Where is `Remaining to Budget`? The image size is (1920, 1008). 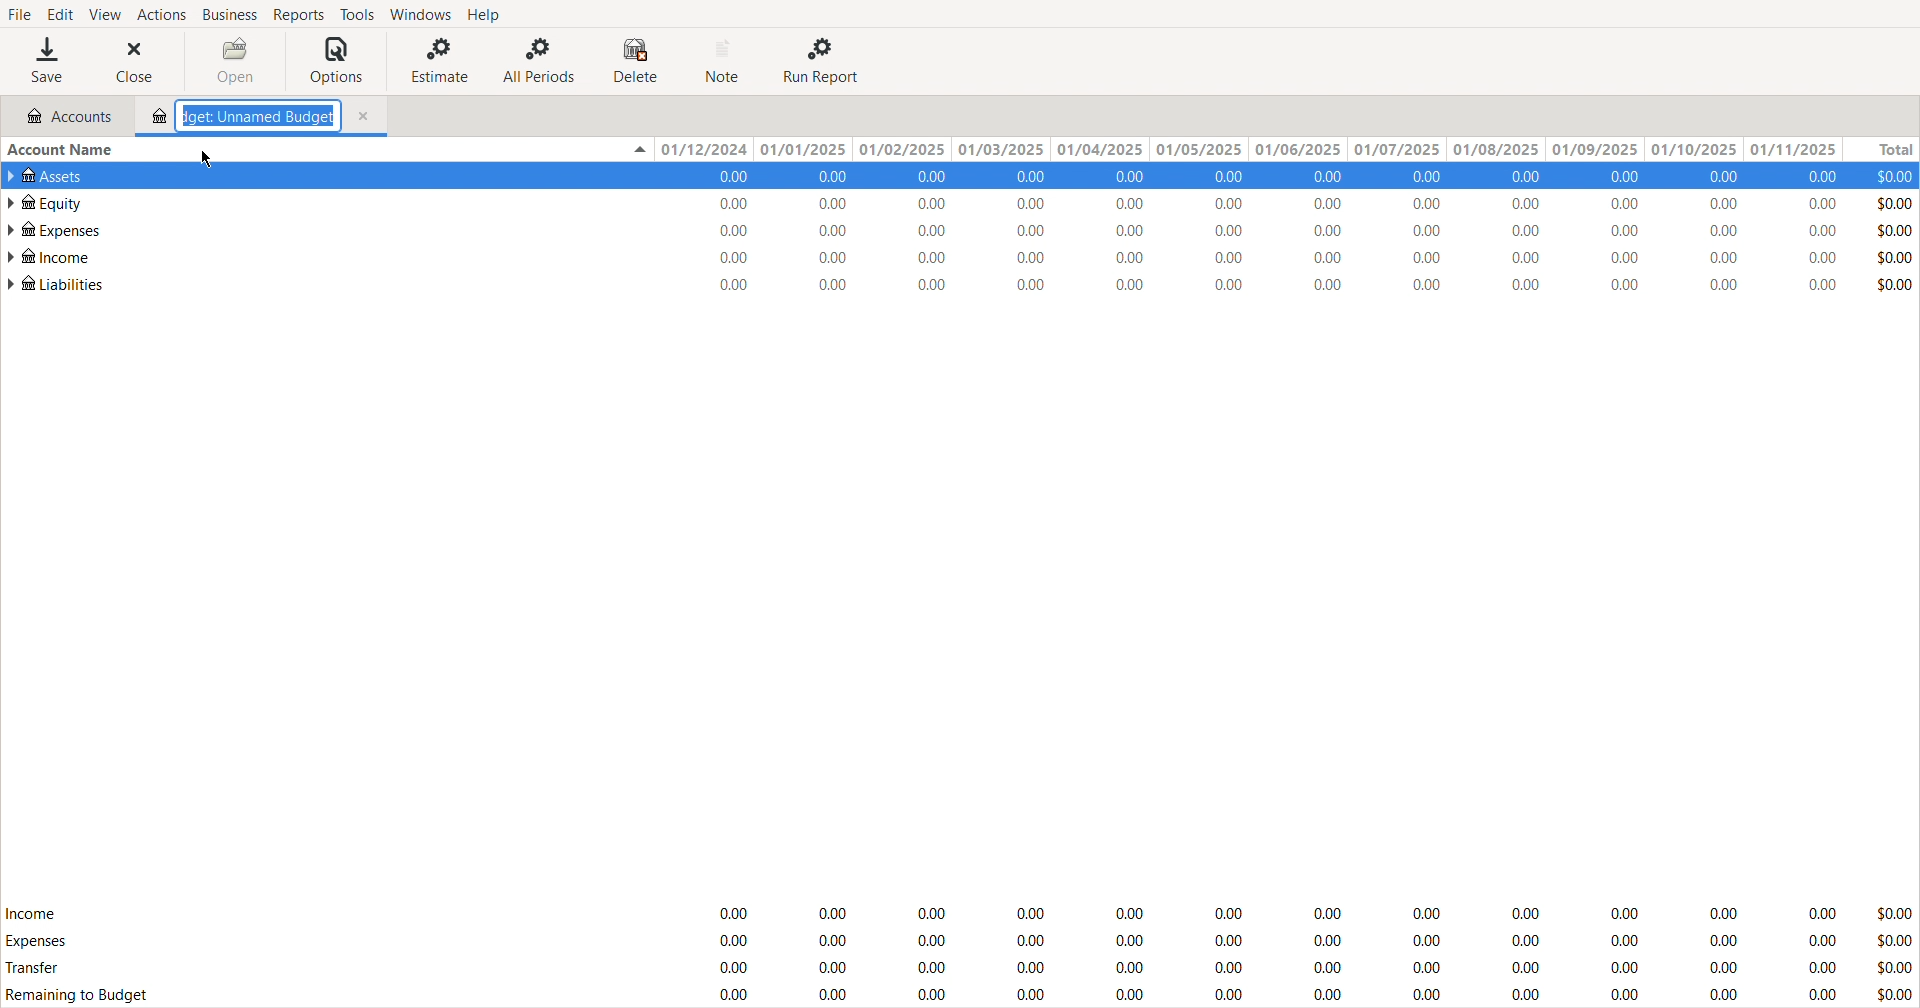 Remaining to Budget is located at coordinates (80, 996).